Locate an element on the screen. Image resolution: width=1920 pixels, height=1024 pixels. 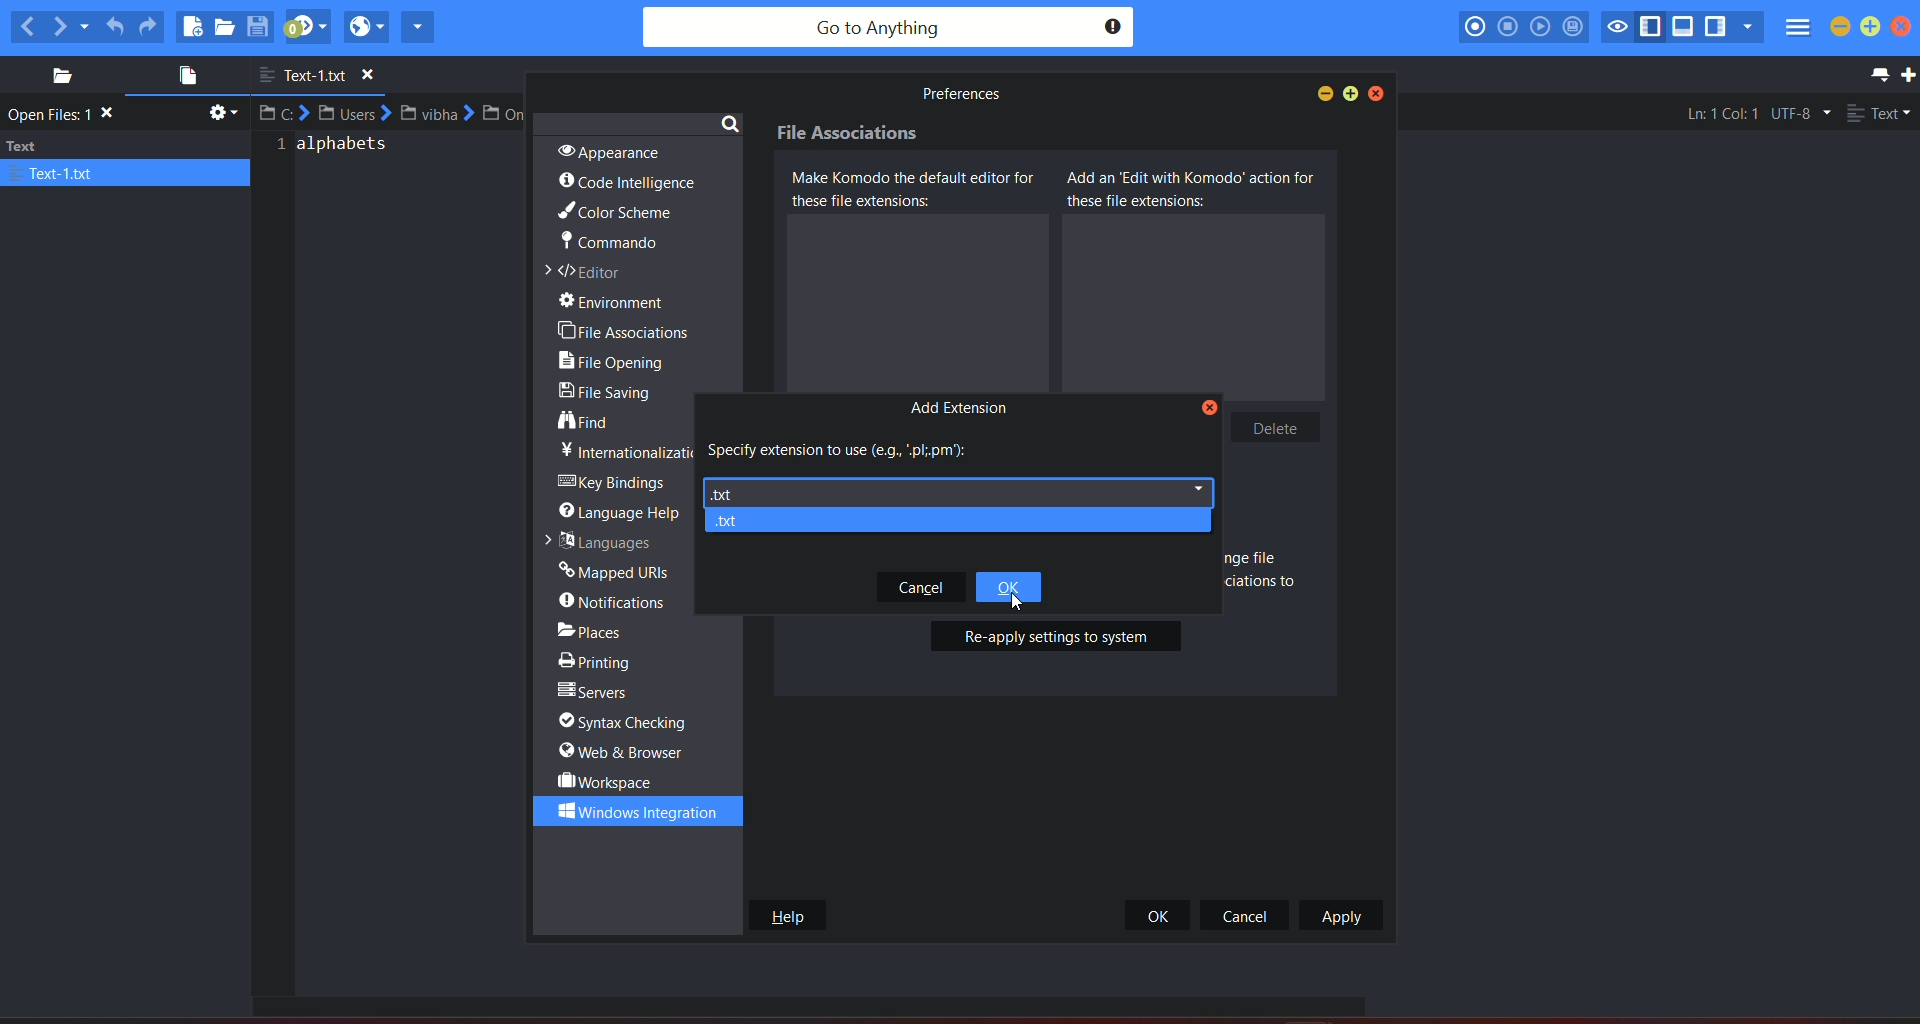
Open files is located at coordinates (66, 115).